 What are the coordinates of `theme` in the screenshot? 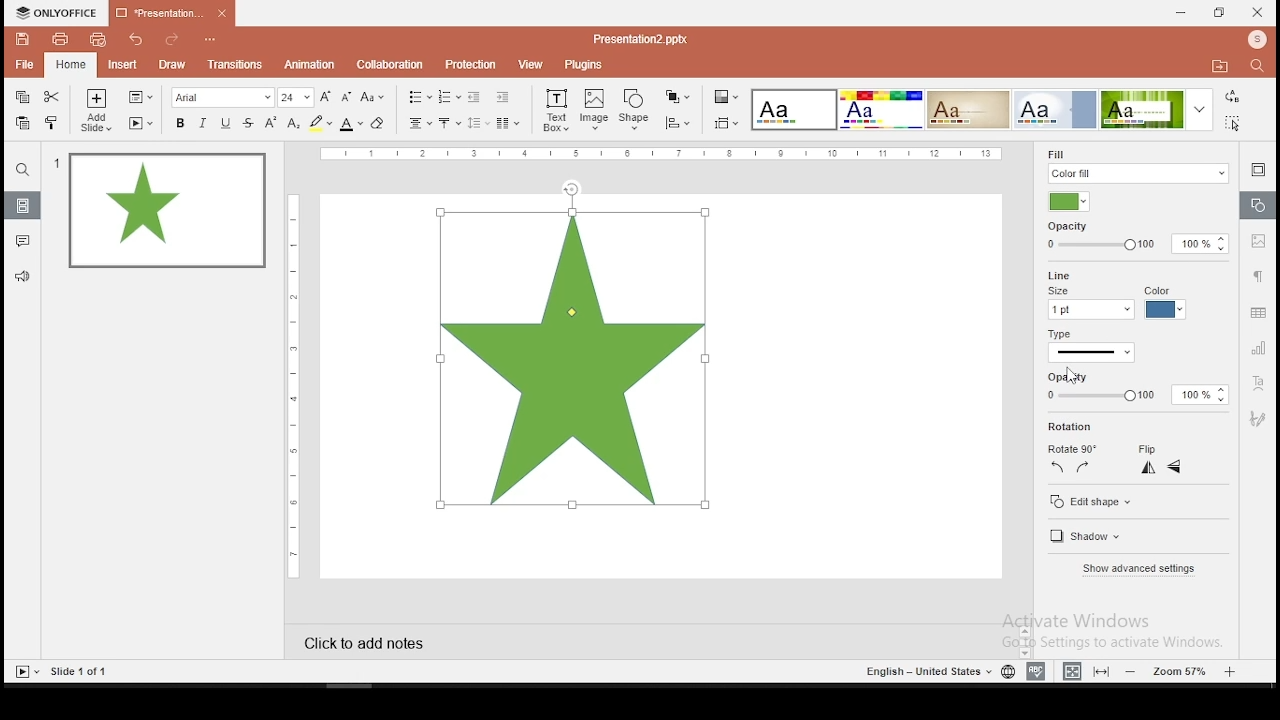 It's located at (1055, 109).